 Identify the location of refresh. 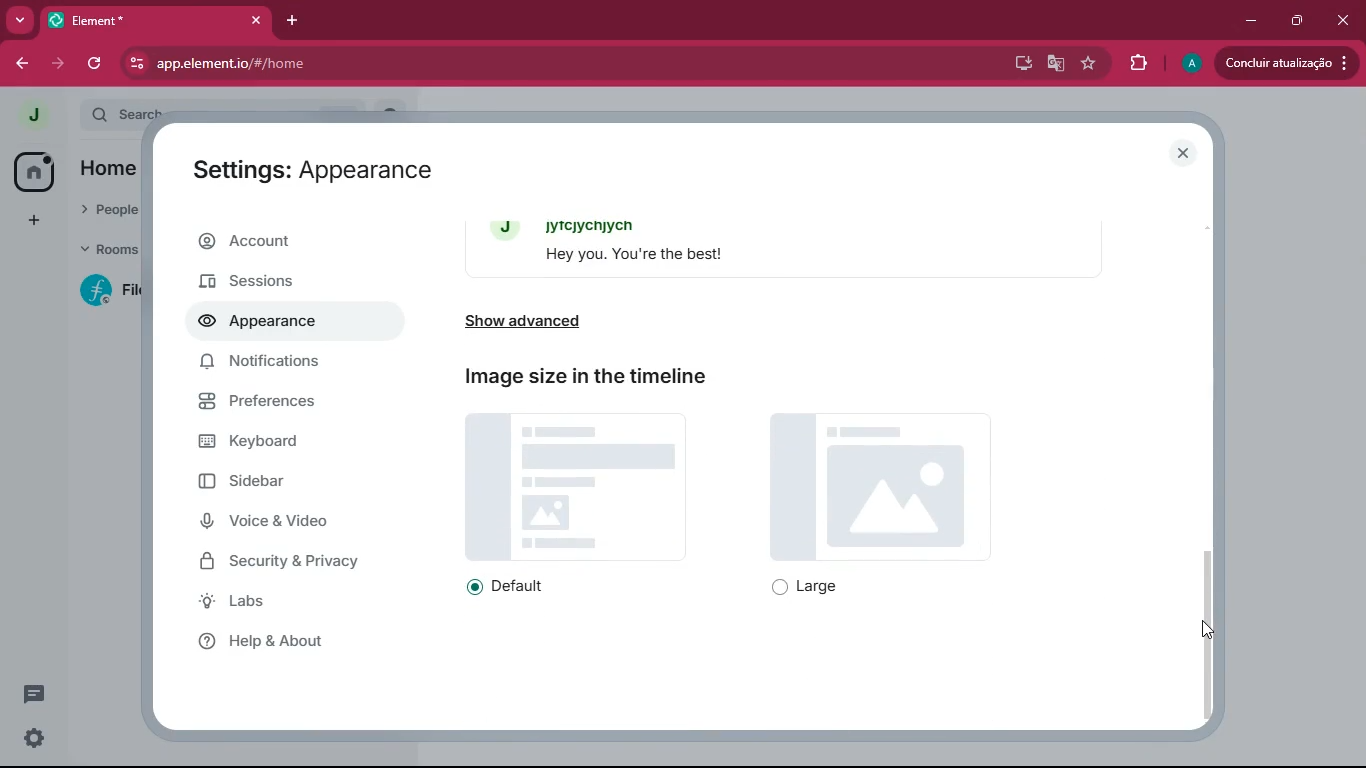
(96, 63).